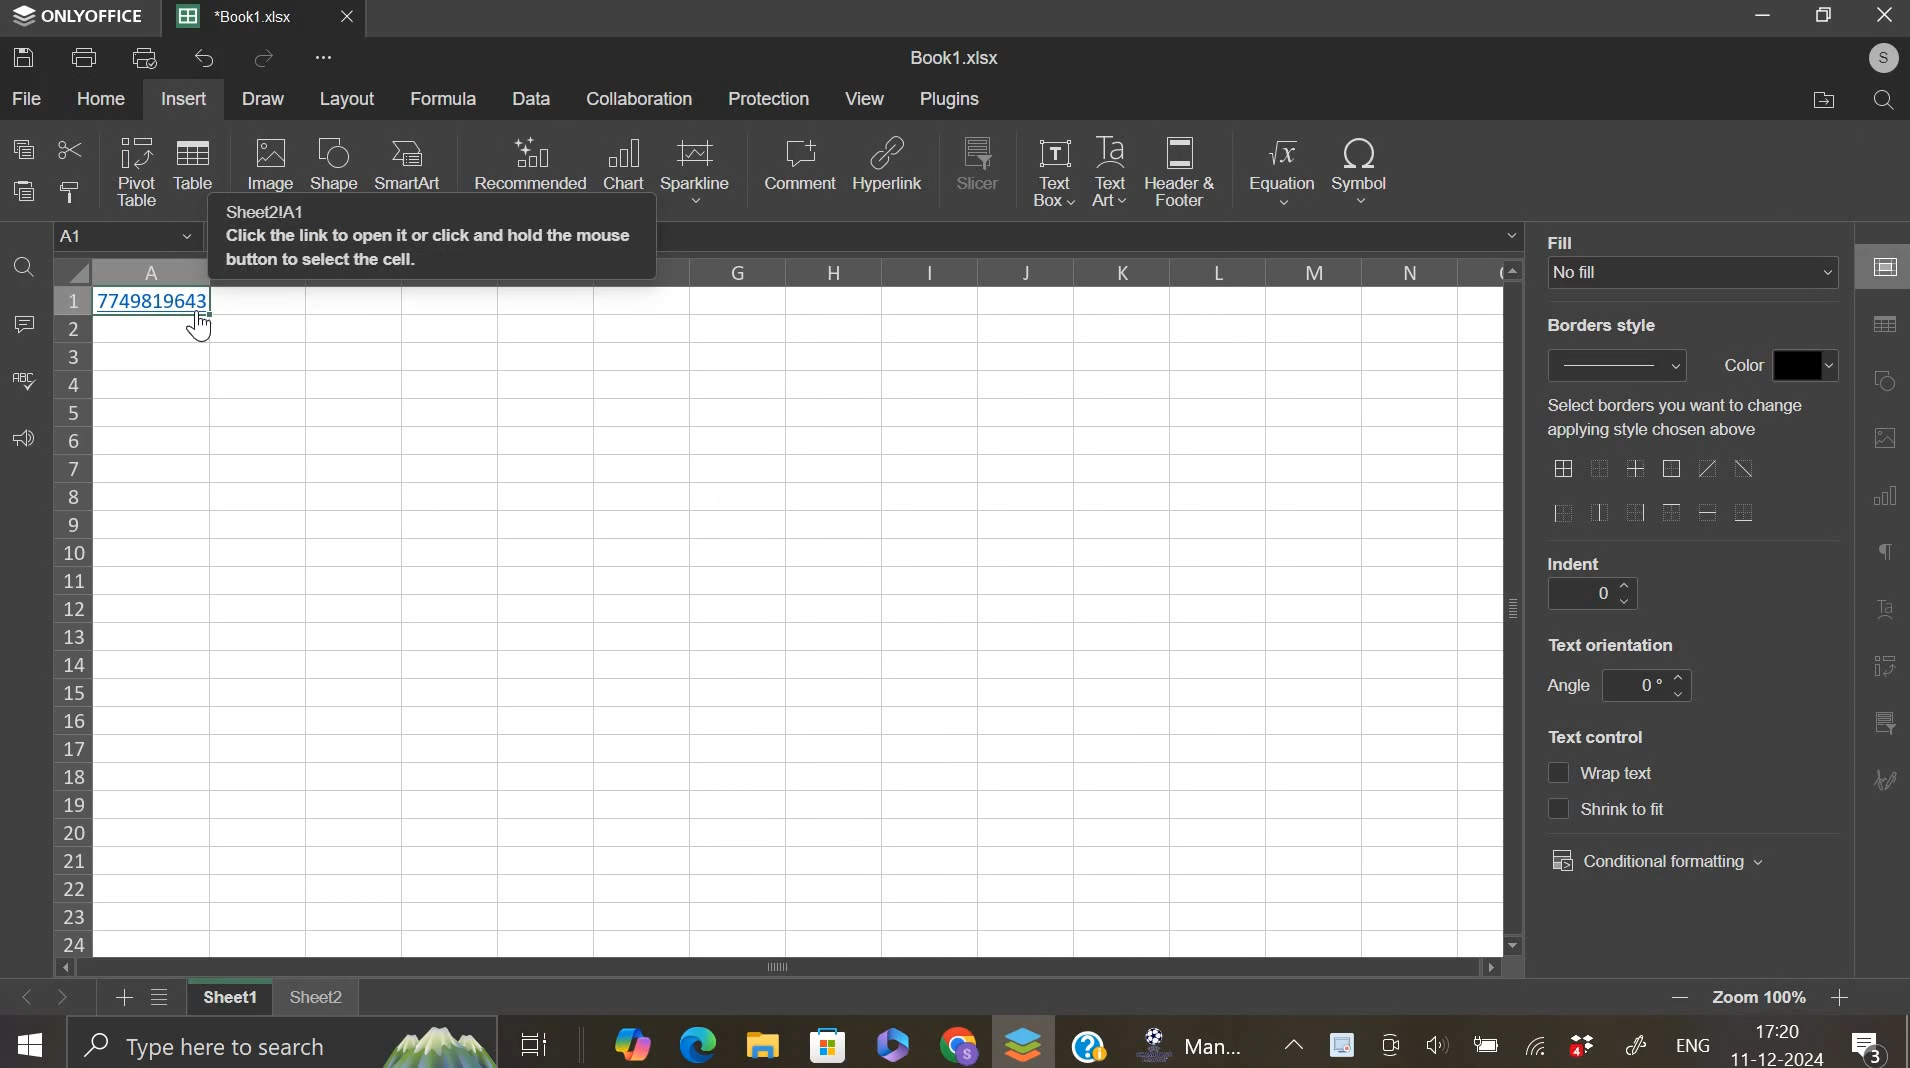  I want to click on spelling, so click(23, 381).